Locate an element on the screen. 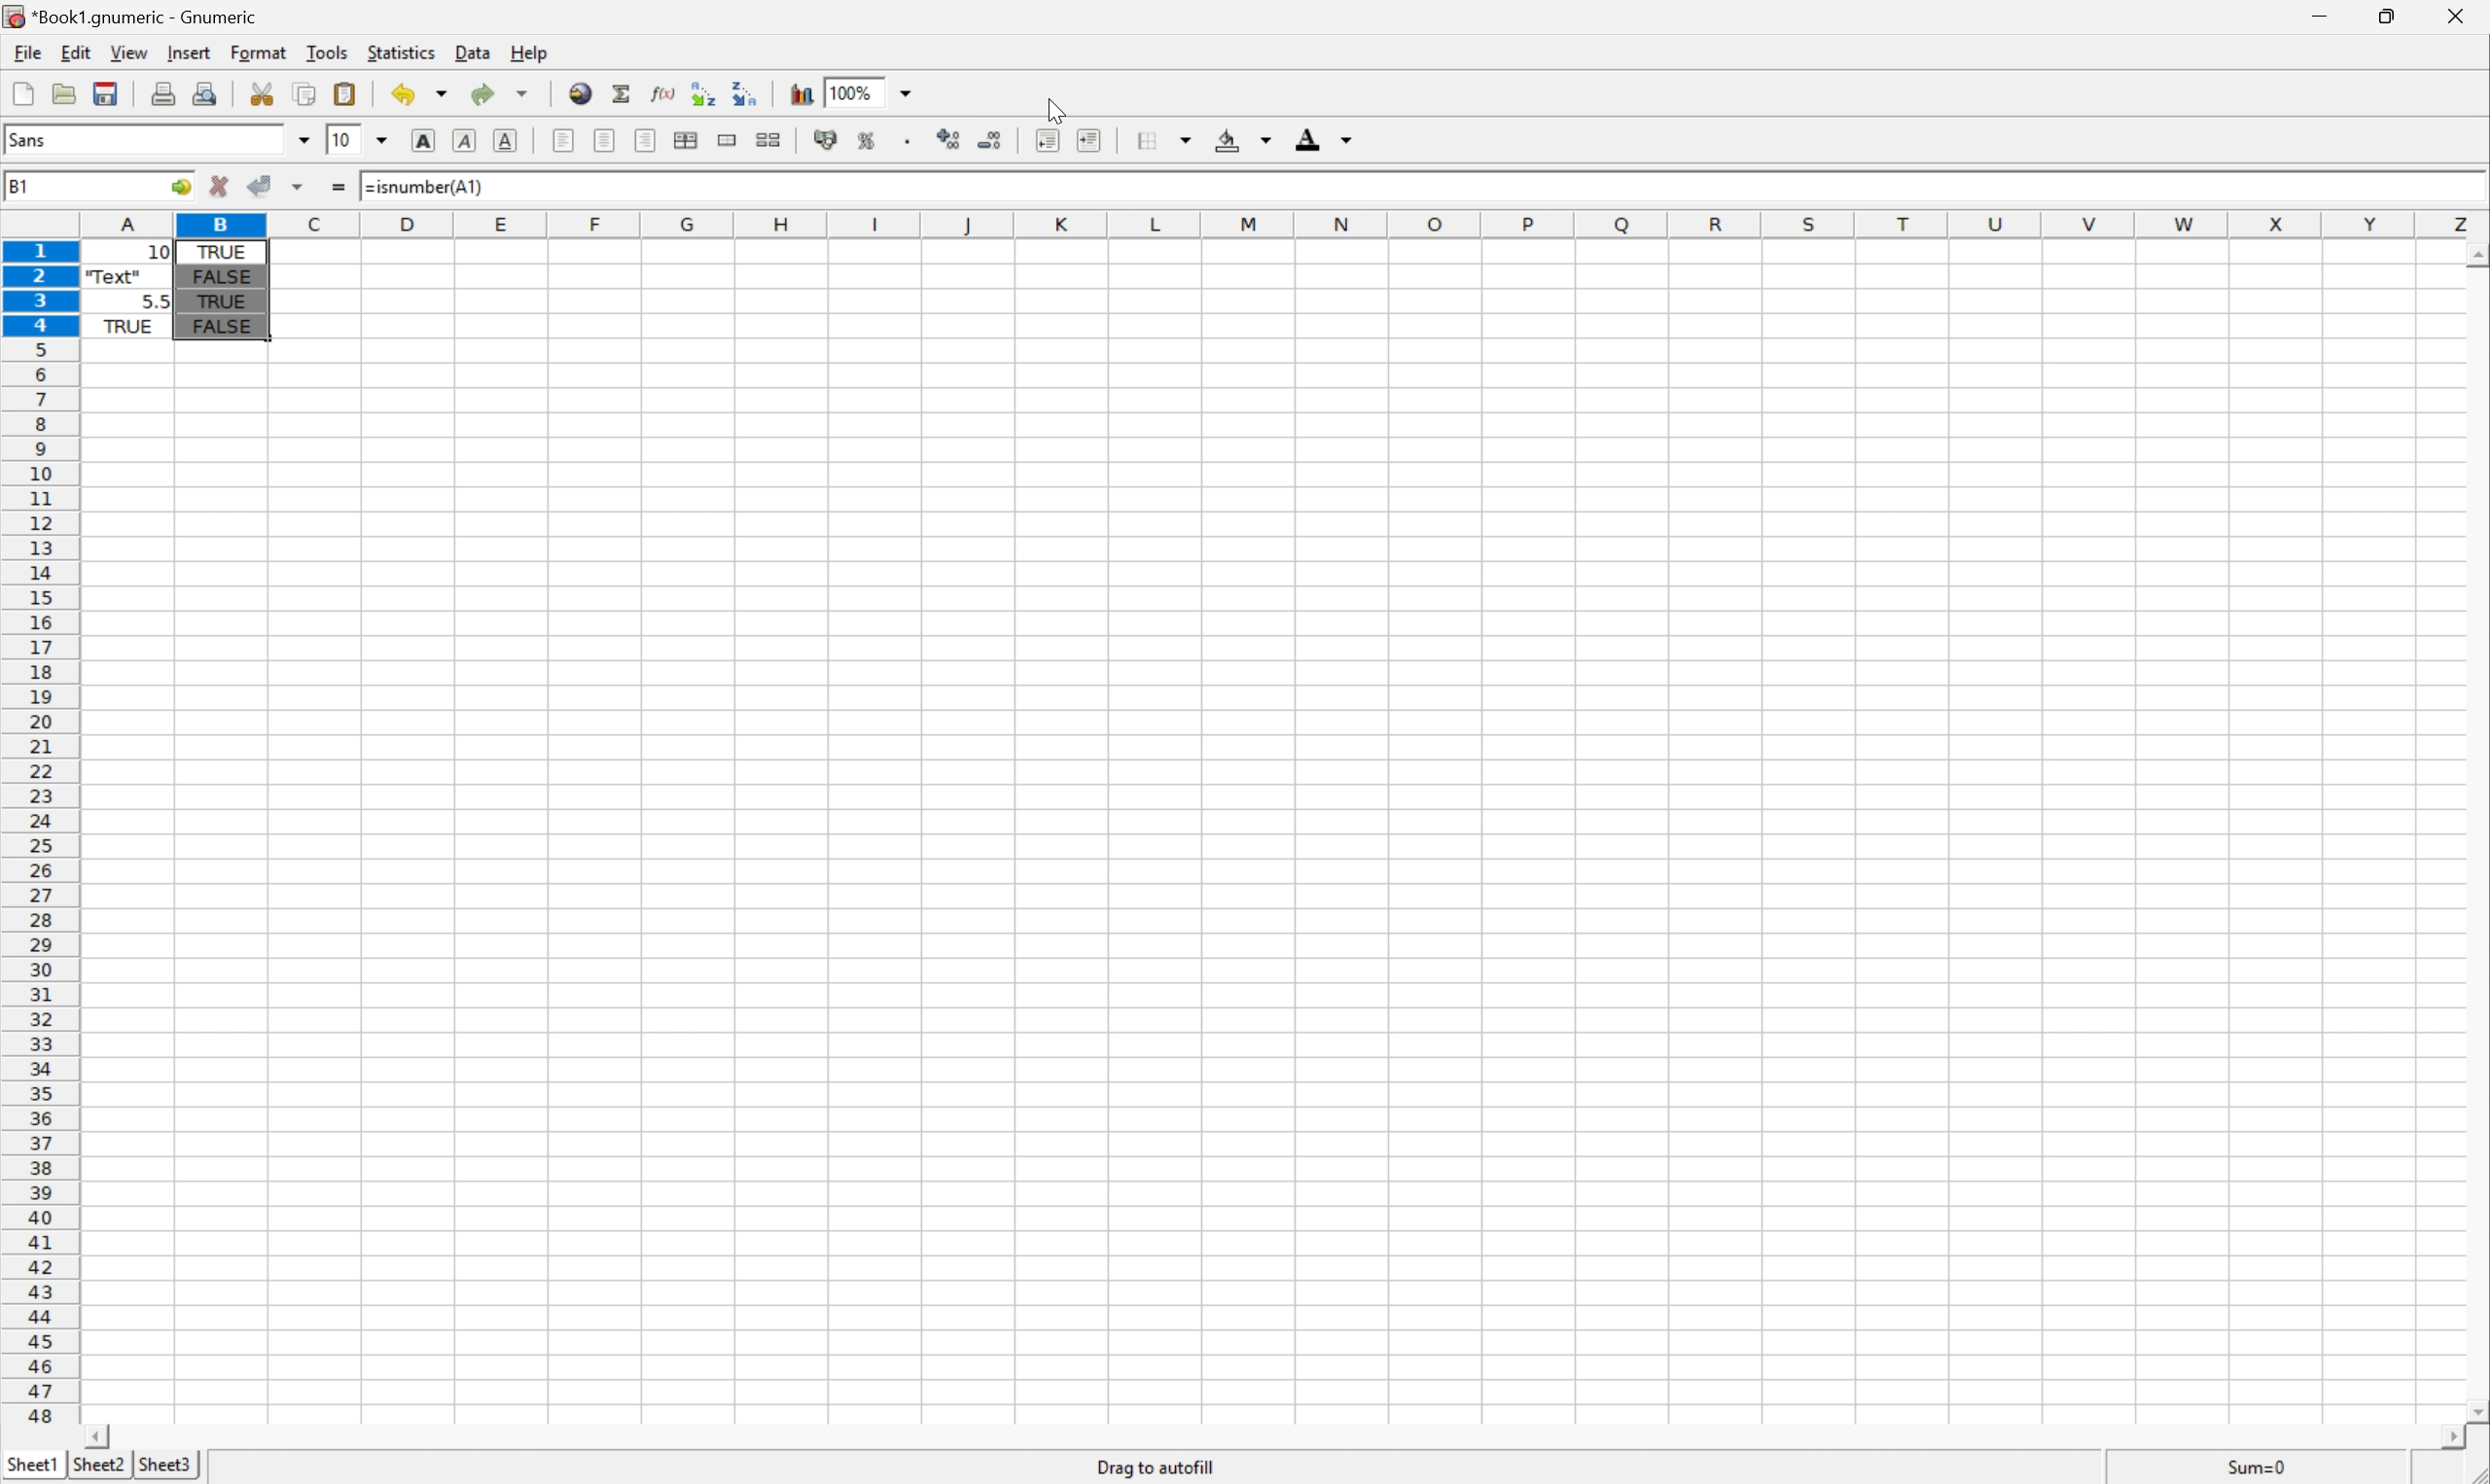  Edit is located at coordinates (75, 51).